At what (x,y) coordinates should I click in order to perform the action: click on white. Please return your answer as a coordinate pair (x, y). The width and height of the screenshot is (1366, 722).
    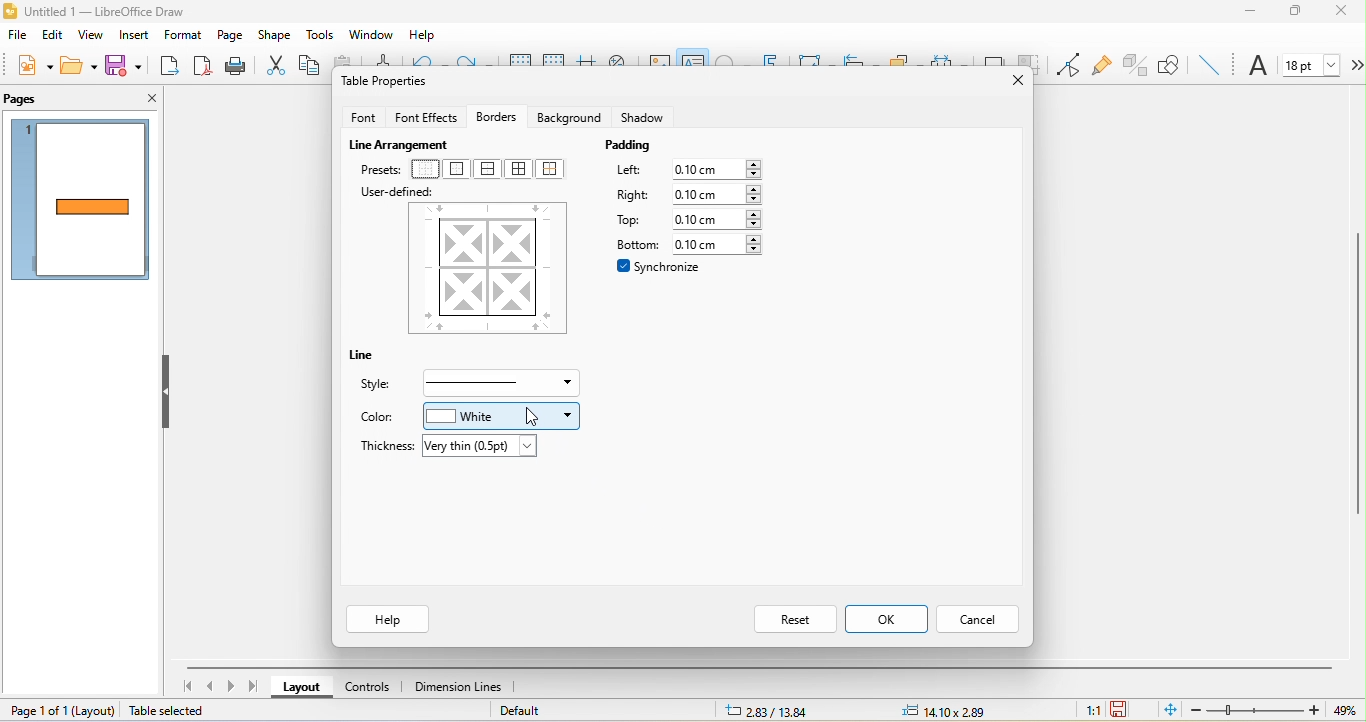
    Looking at the image, I should click on (505, 415).